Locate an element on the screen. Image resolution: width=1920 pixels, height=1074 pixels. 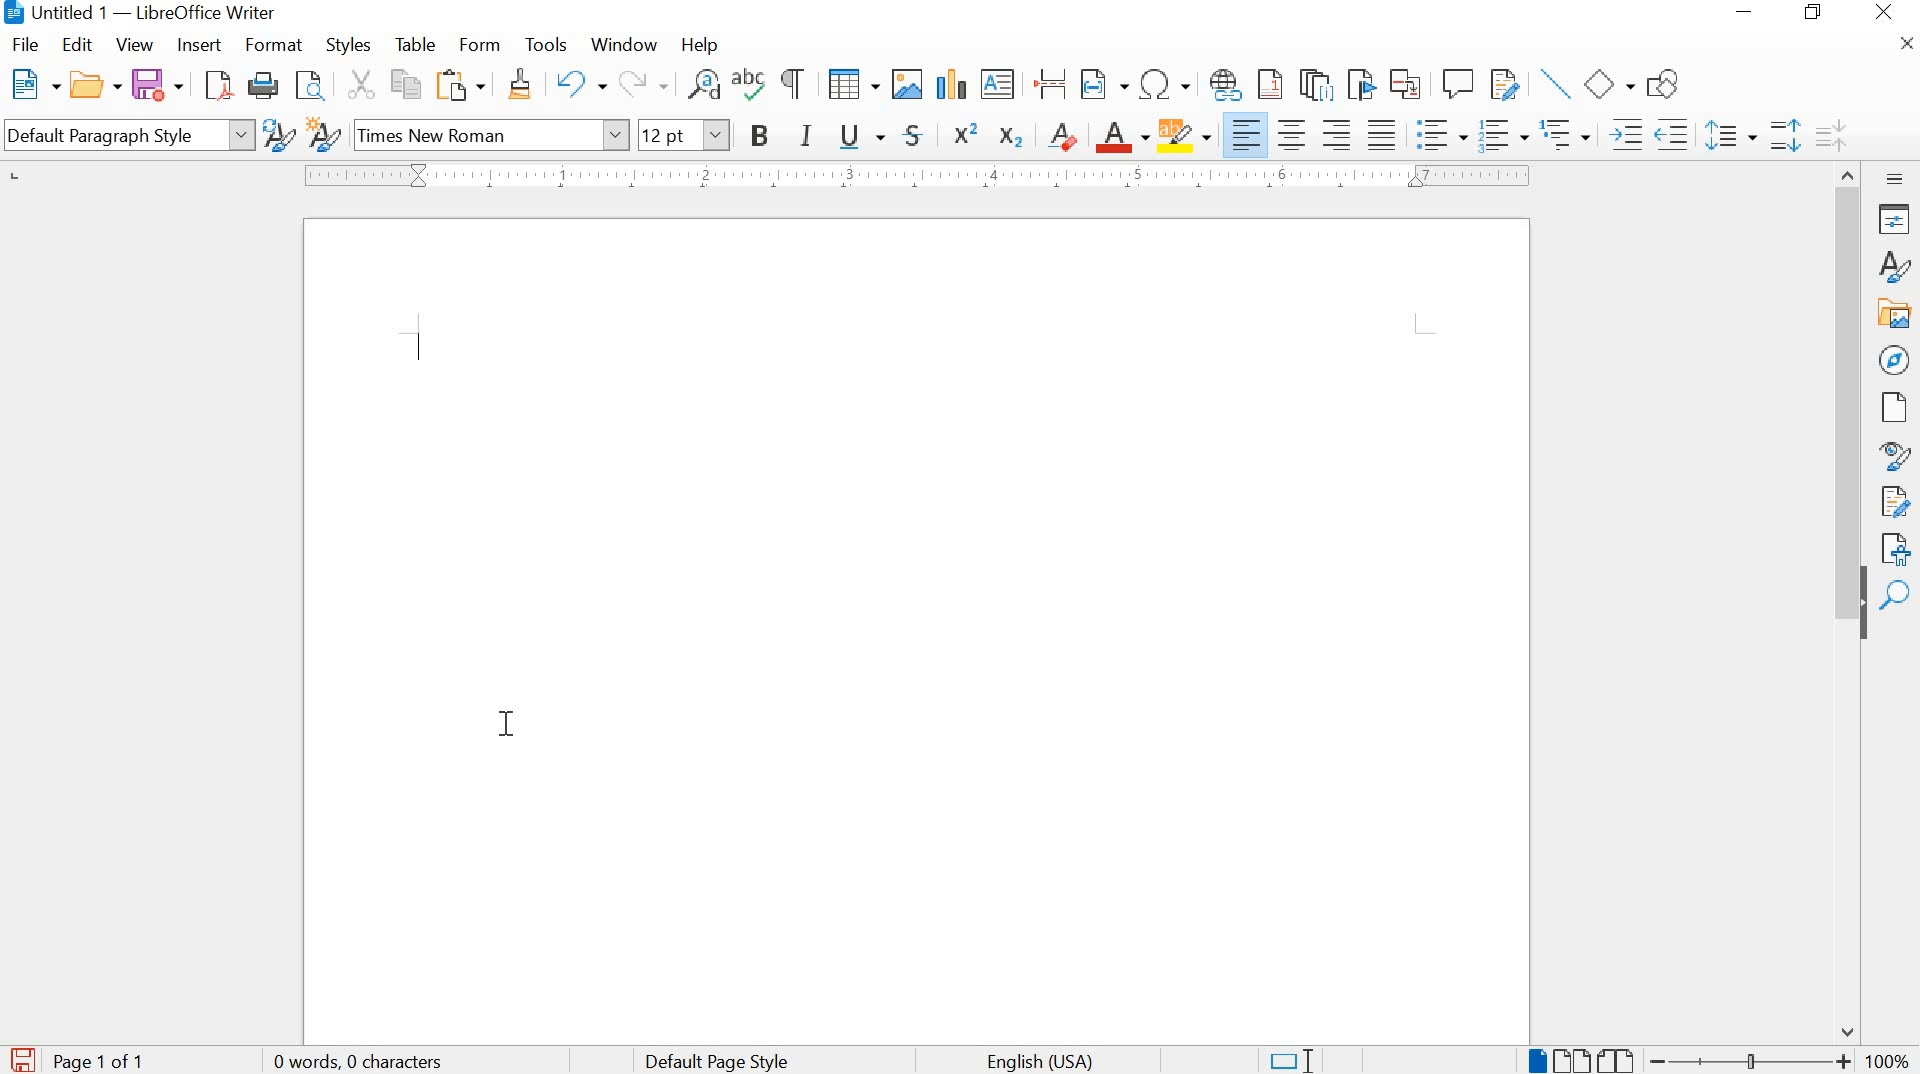
WORD AND CHARACTER COUNT is located at coordinates (365, 1062).